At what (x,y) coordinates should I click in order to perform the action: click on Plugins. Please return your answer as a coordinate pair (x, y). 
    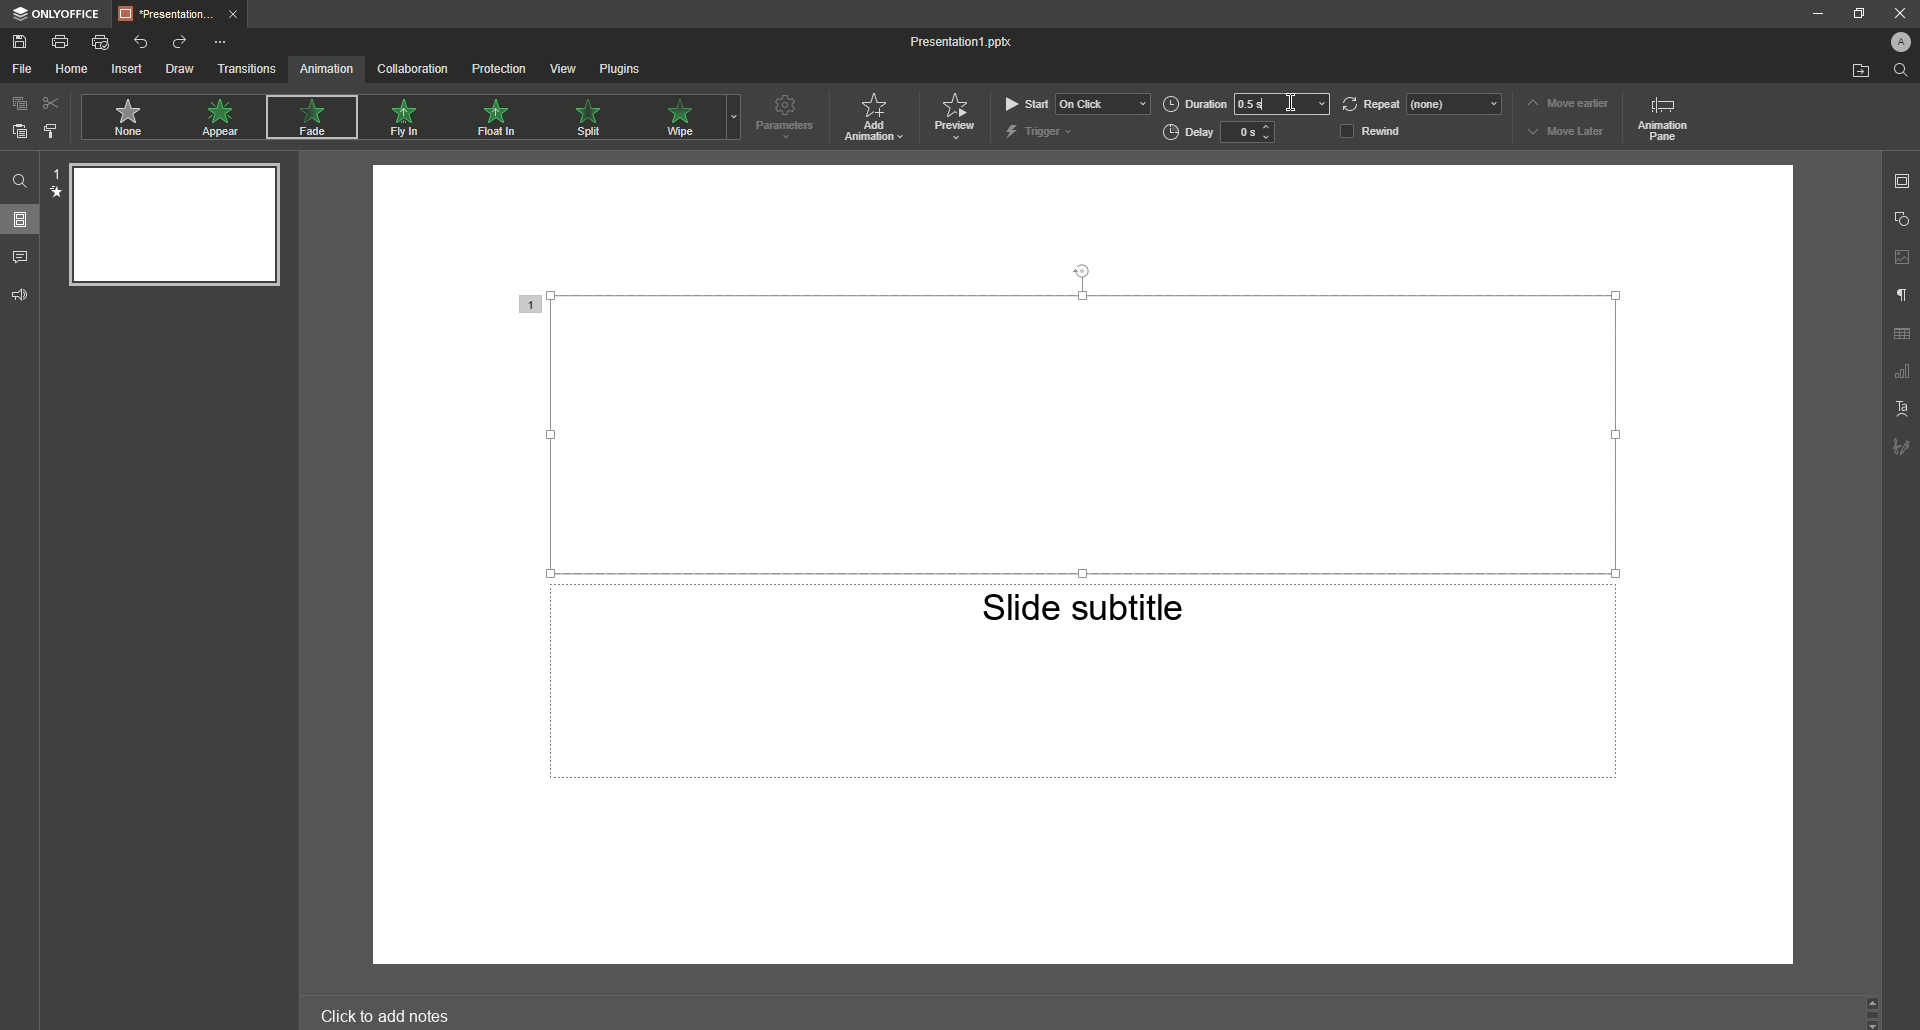
    Looking at the image, I should click on (619, 68).